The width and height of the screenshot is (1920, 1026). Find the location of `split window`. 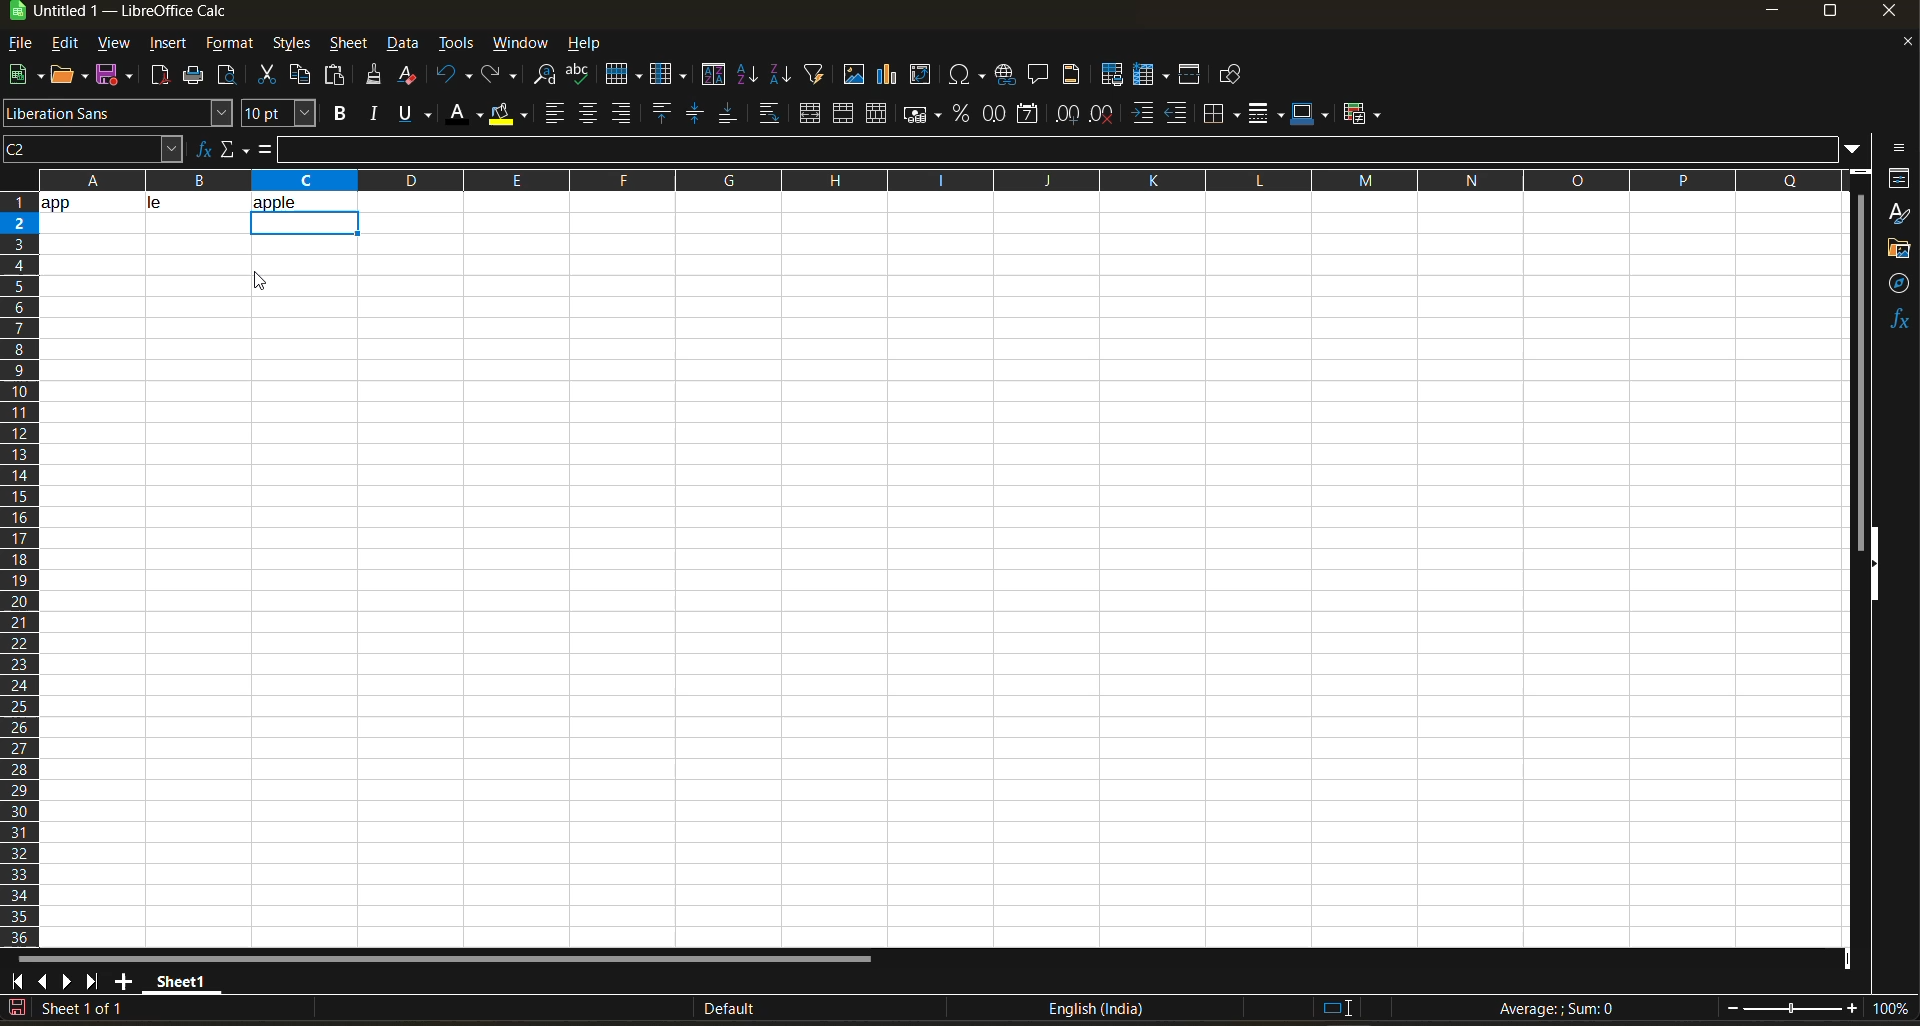

split window is located at coordinates (1193, 76).